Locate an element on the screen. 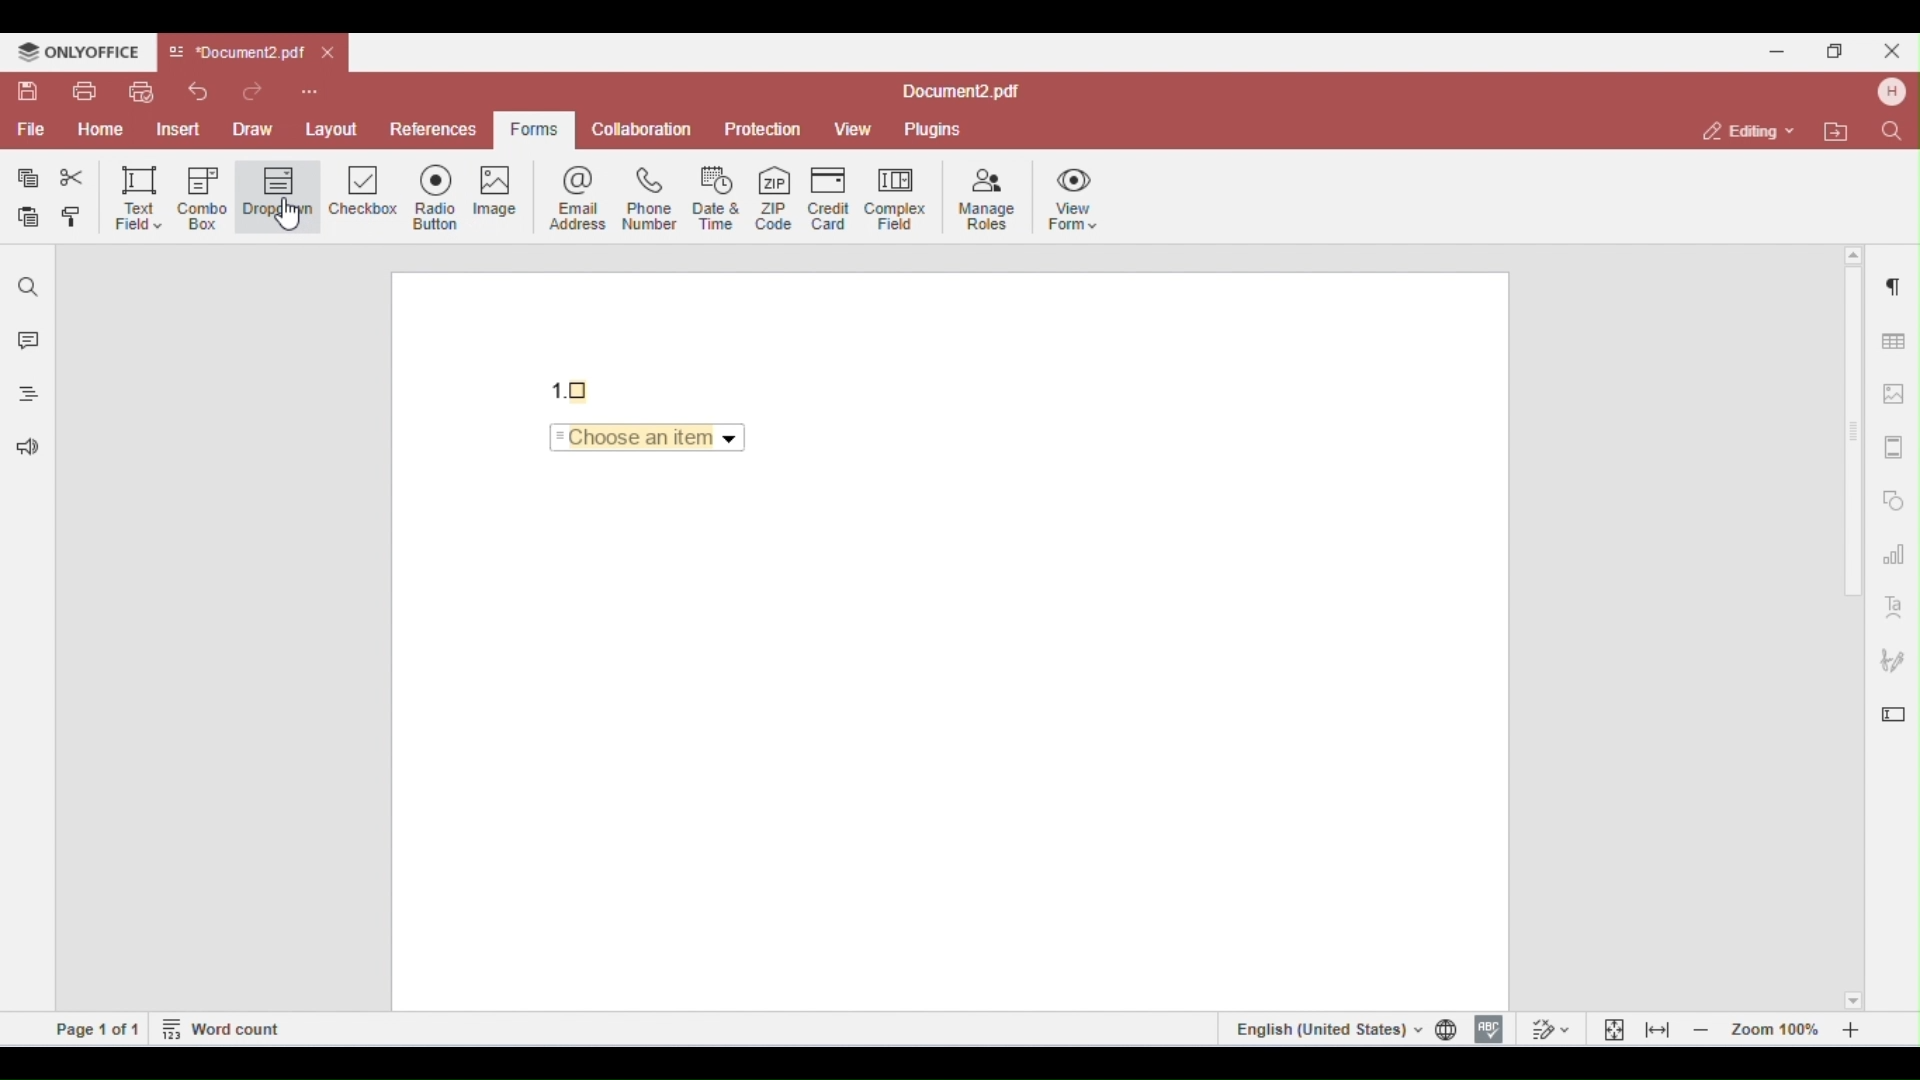 The width and height of the screenshot is (1920, 1080). save is located at coordinates (30, 91).